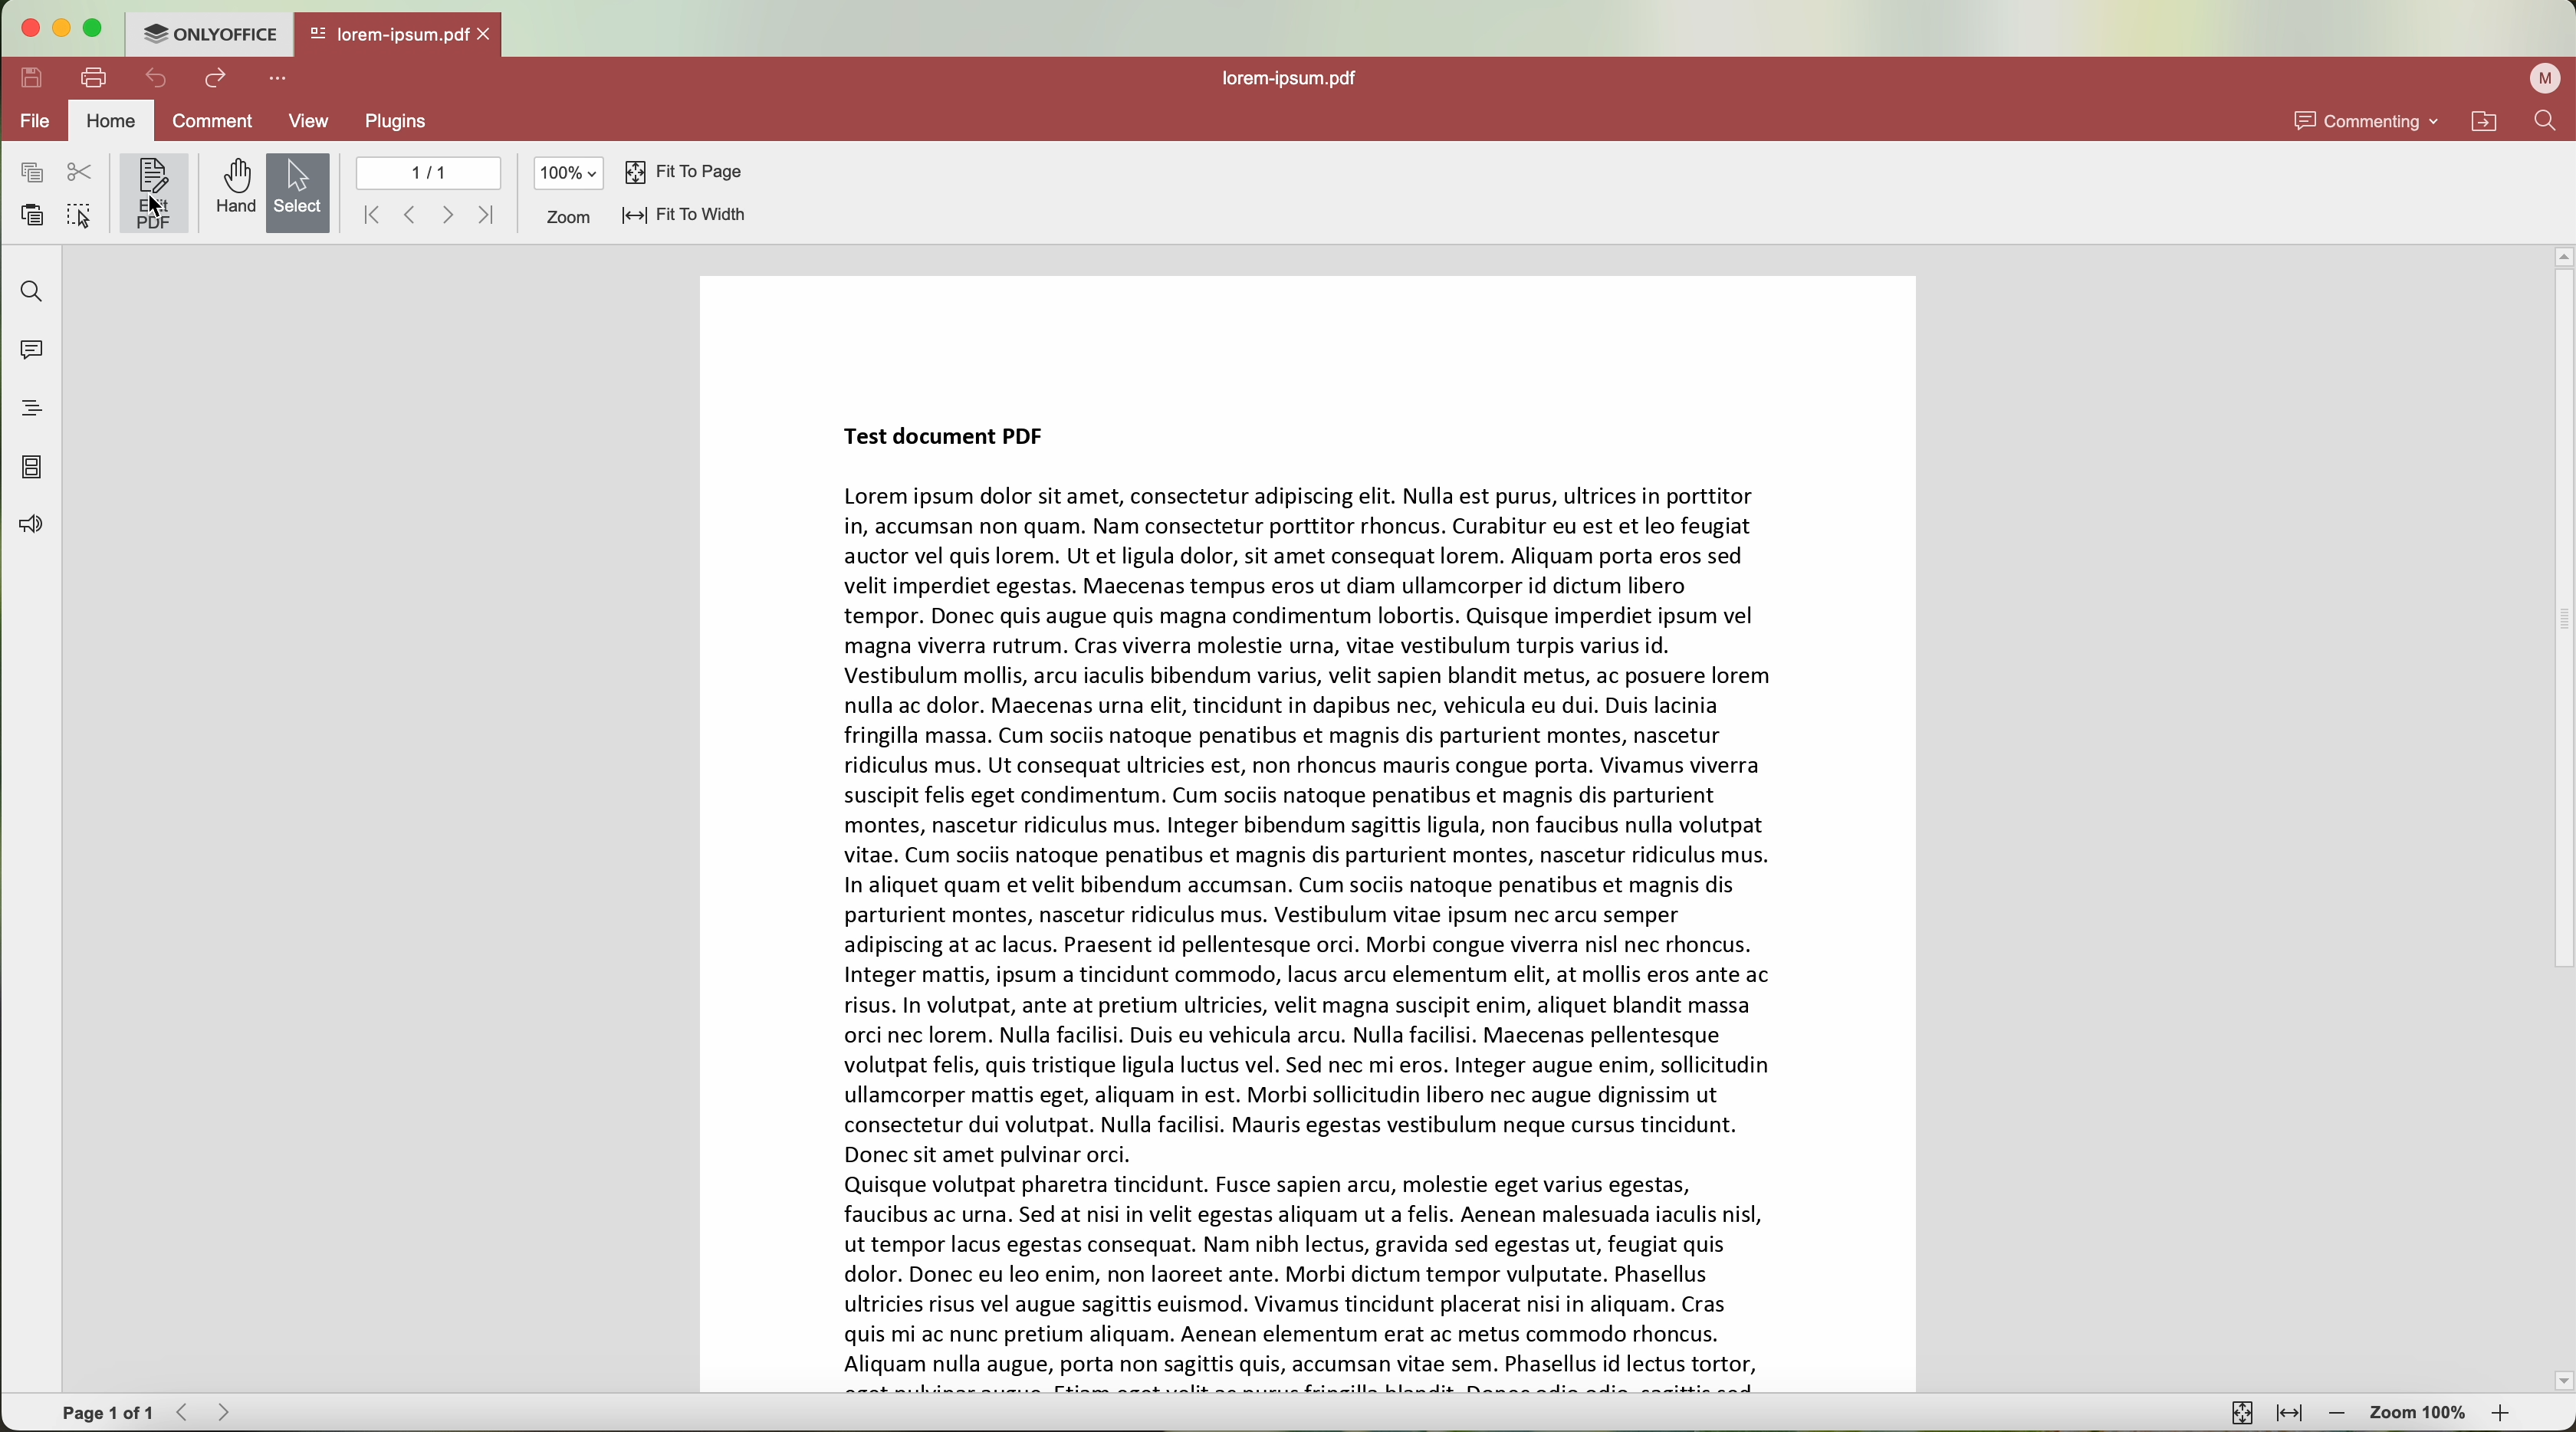 Image resolution: width=2576 pixels, height=1432 pixels. Describe the element at coordinates (34, 123) in the screenshot. I see `file` at that location.